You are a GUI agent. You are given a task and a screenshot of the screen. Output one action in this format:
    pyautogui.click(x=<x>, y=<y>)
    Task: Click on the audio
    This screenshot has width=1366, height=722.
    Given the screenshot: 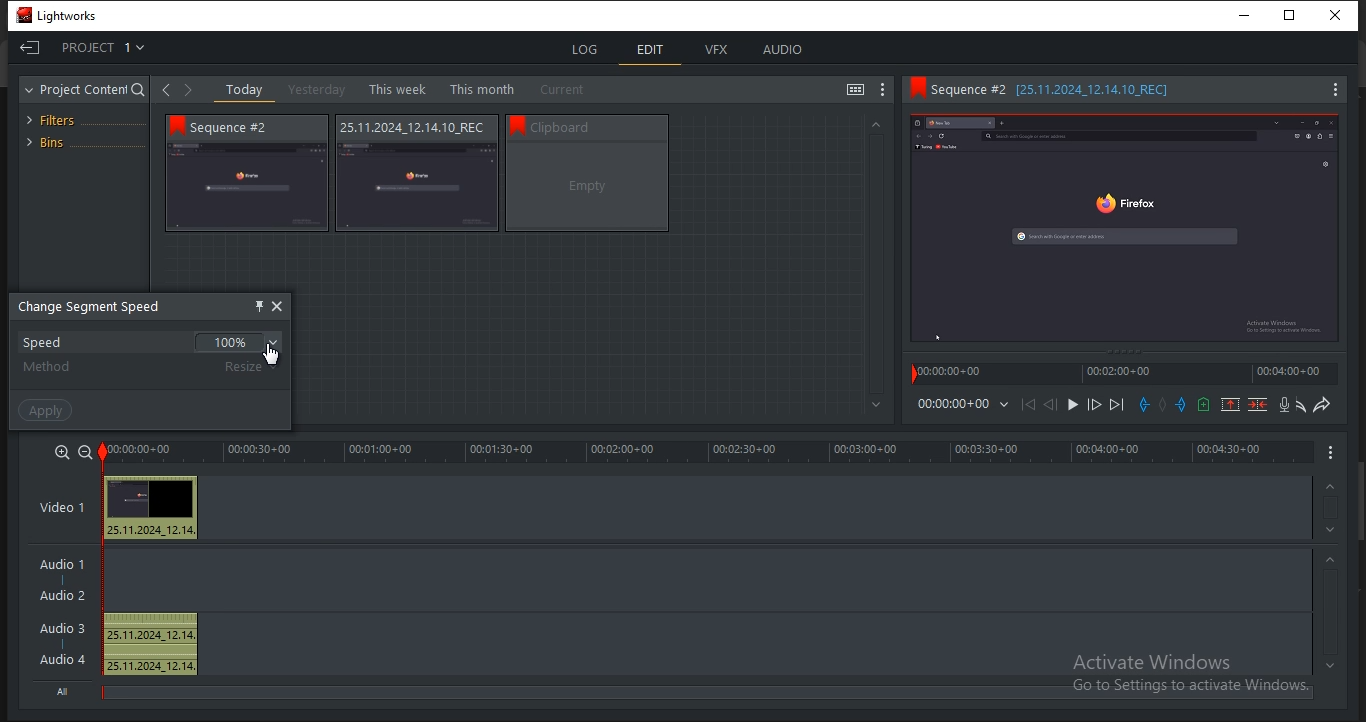 What is the action you would take?
    pyautogui.click(x=785, y=50)
    